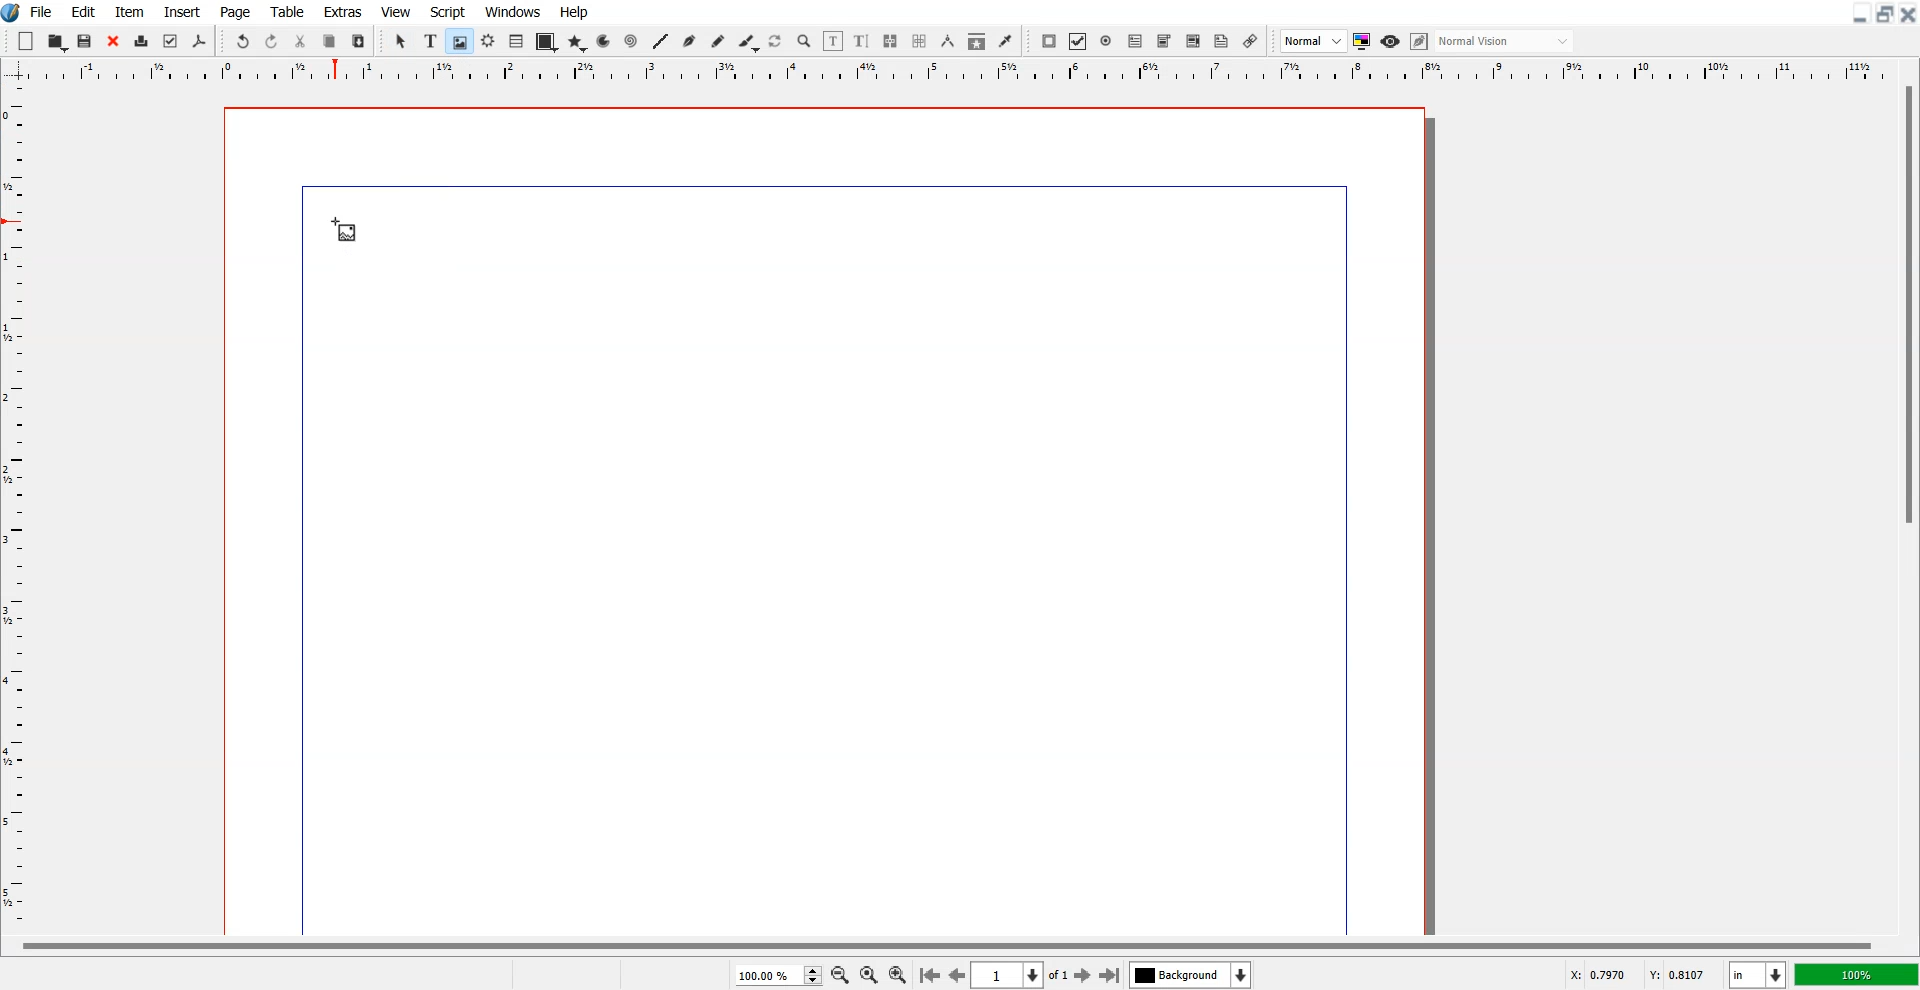 The height and width of the screenshot is (990, 1920). What do you see at coordinates (575, 12) in the screenshot?
I see `Help` at bounding box center [575, 12].